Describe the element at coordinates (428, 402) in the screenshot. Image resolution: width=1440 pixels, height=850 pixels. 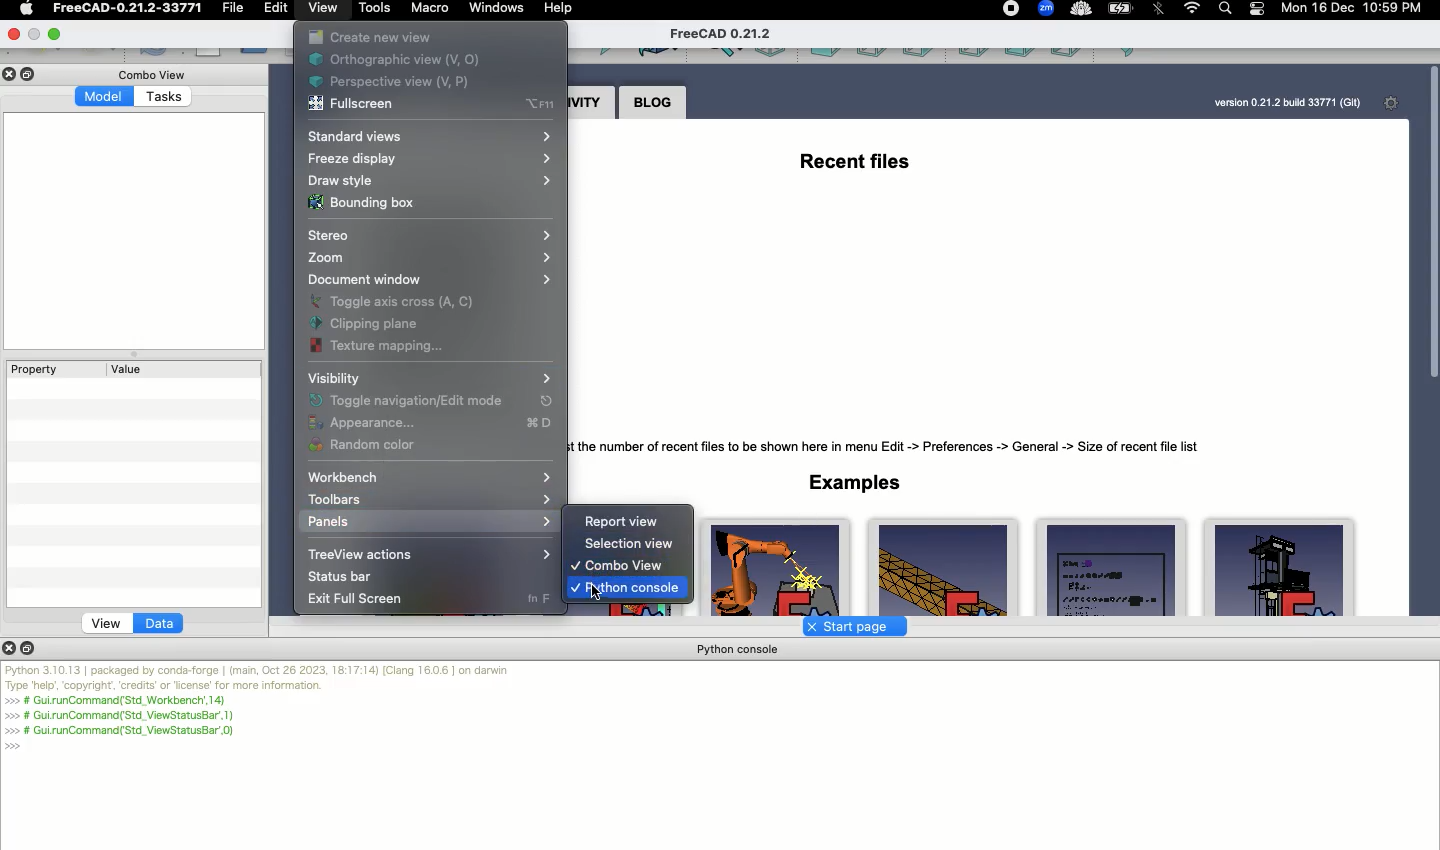
I see `Toggle navigation mode` at that location.